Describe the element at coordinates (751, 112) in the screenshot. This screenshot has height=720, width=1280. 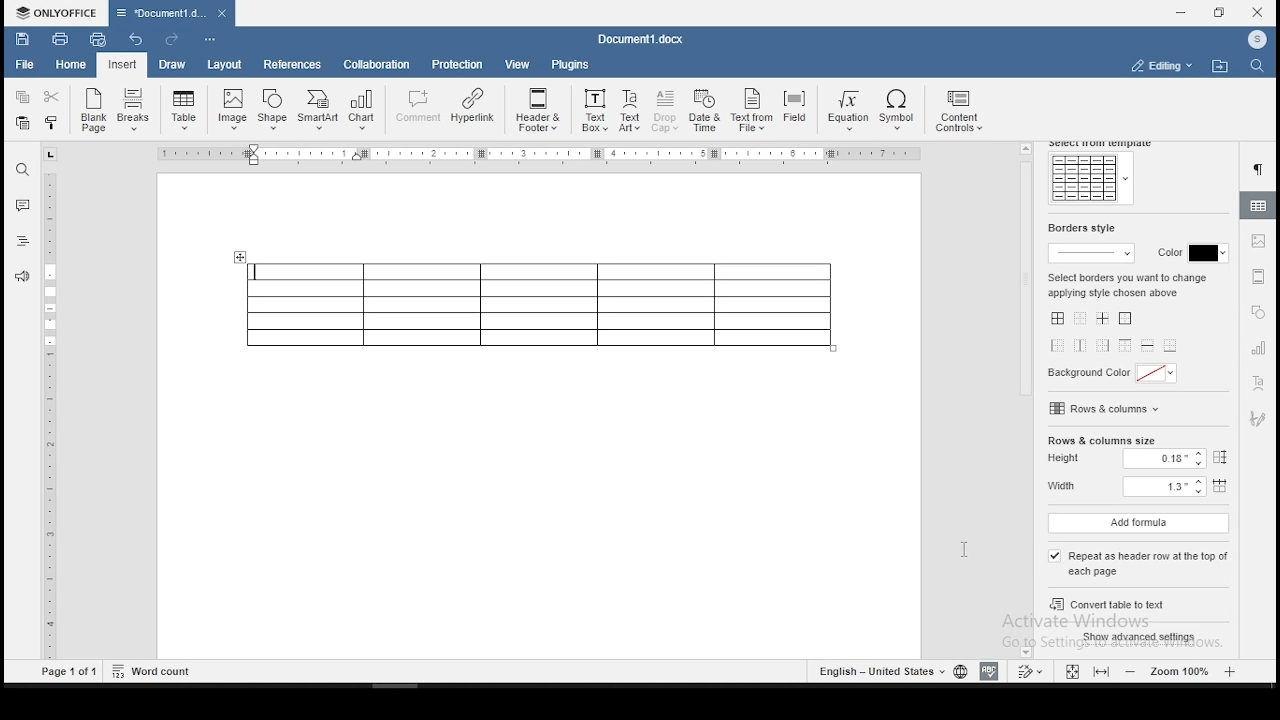
I see `Text From File` at that location.